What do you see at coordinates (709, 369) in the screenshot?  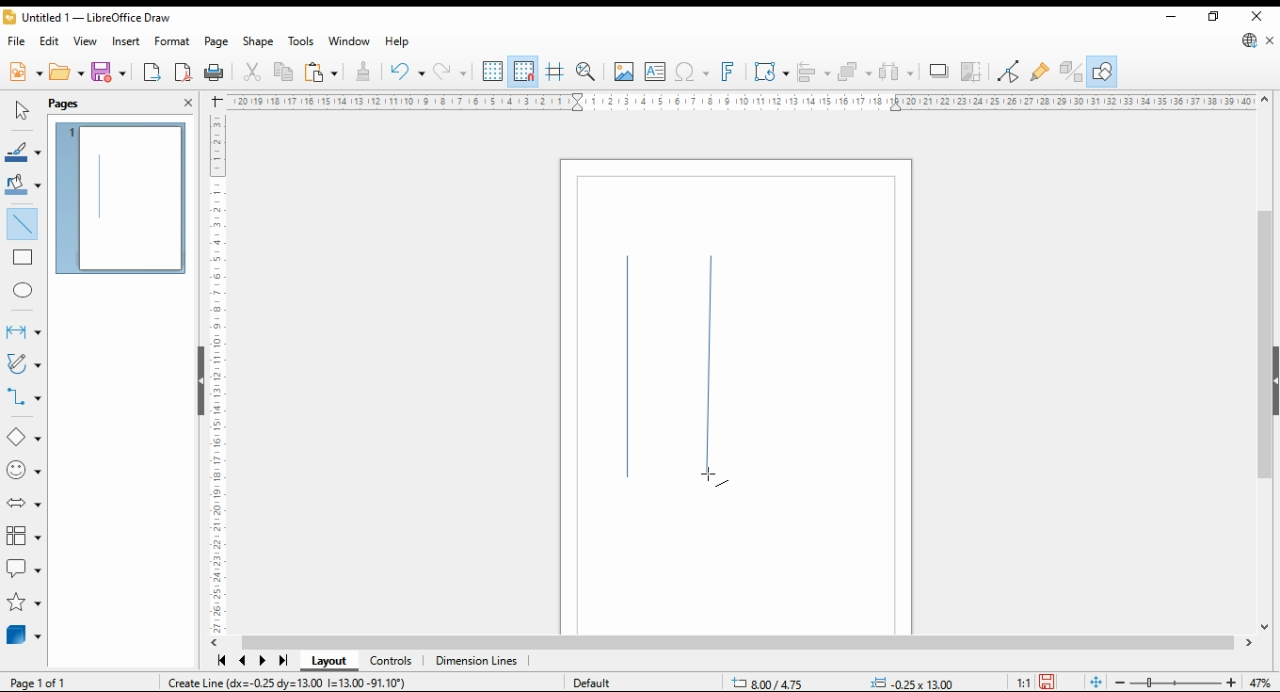 I see `new shape - line` at bounding box center [709, 369].